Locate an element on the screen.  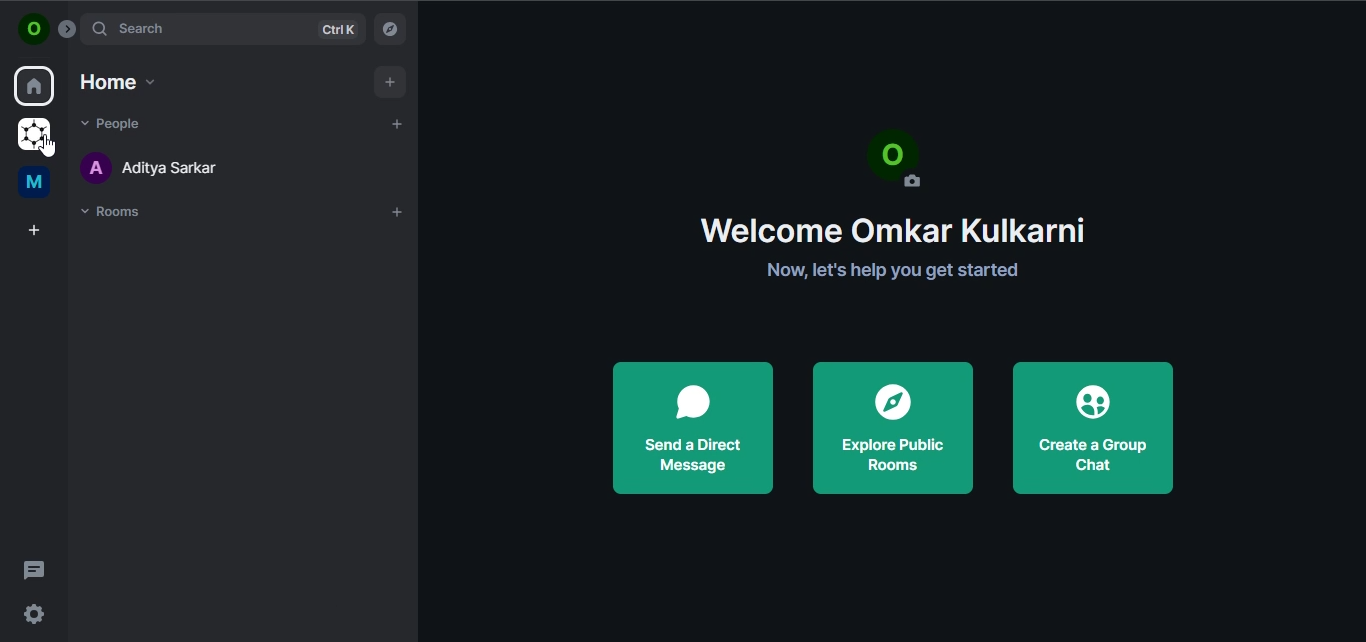
people is located at coordinates (113, 124).